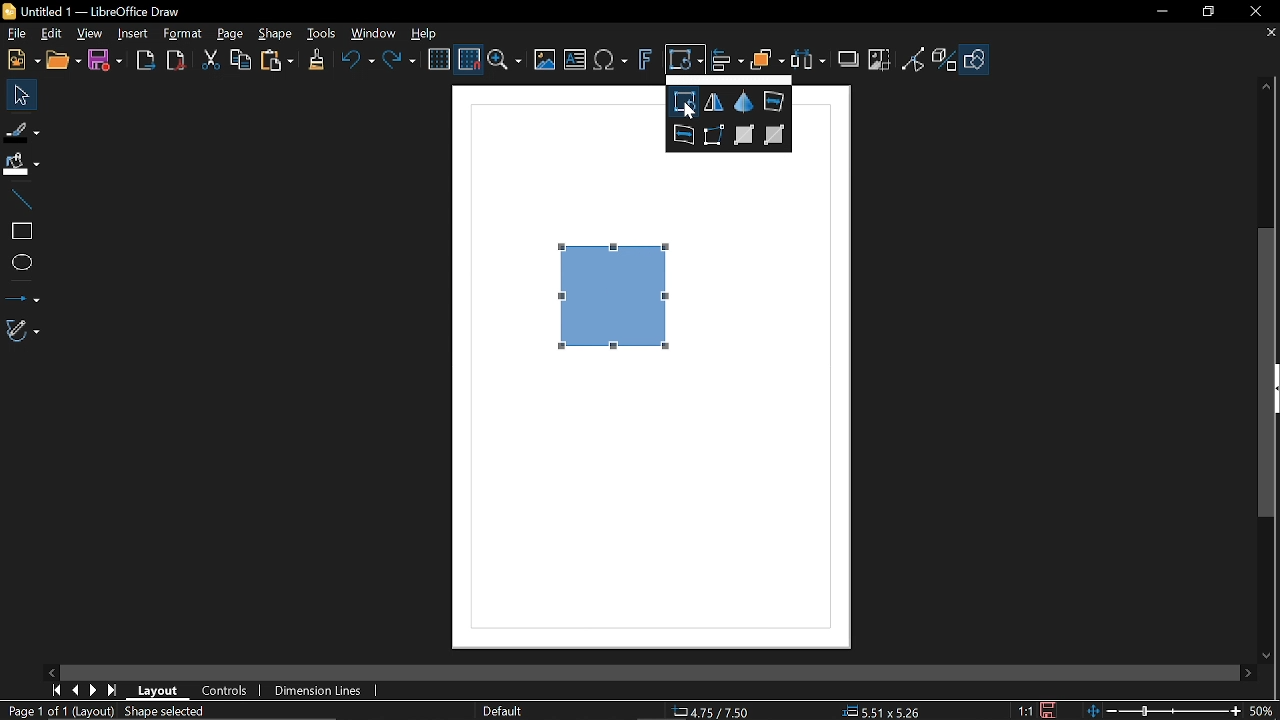 The image size is (1280, 720). Describe the element at coordinates (767, 62) in the screenshot. I see `Arrange` at that location.